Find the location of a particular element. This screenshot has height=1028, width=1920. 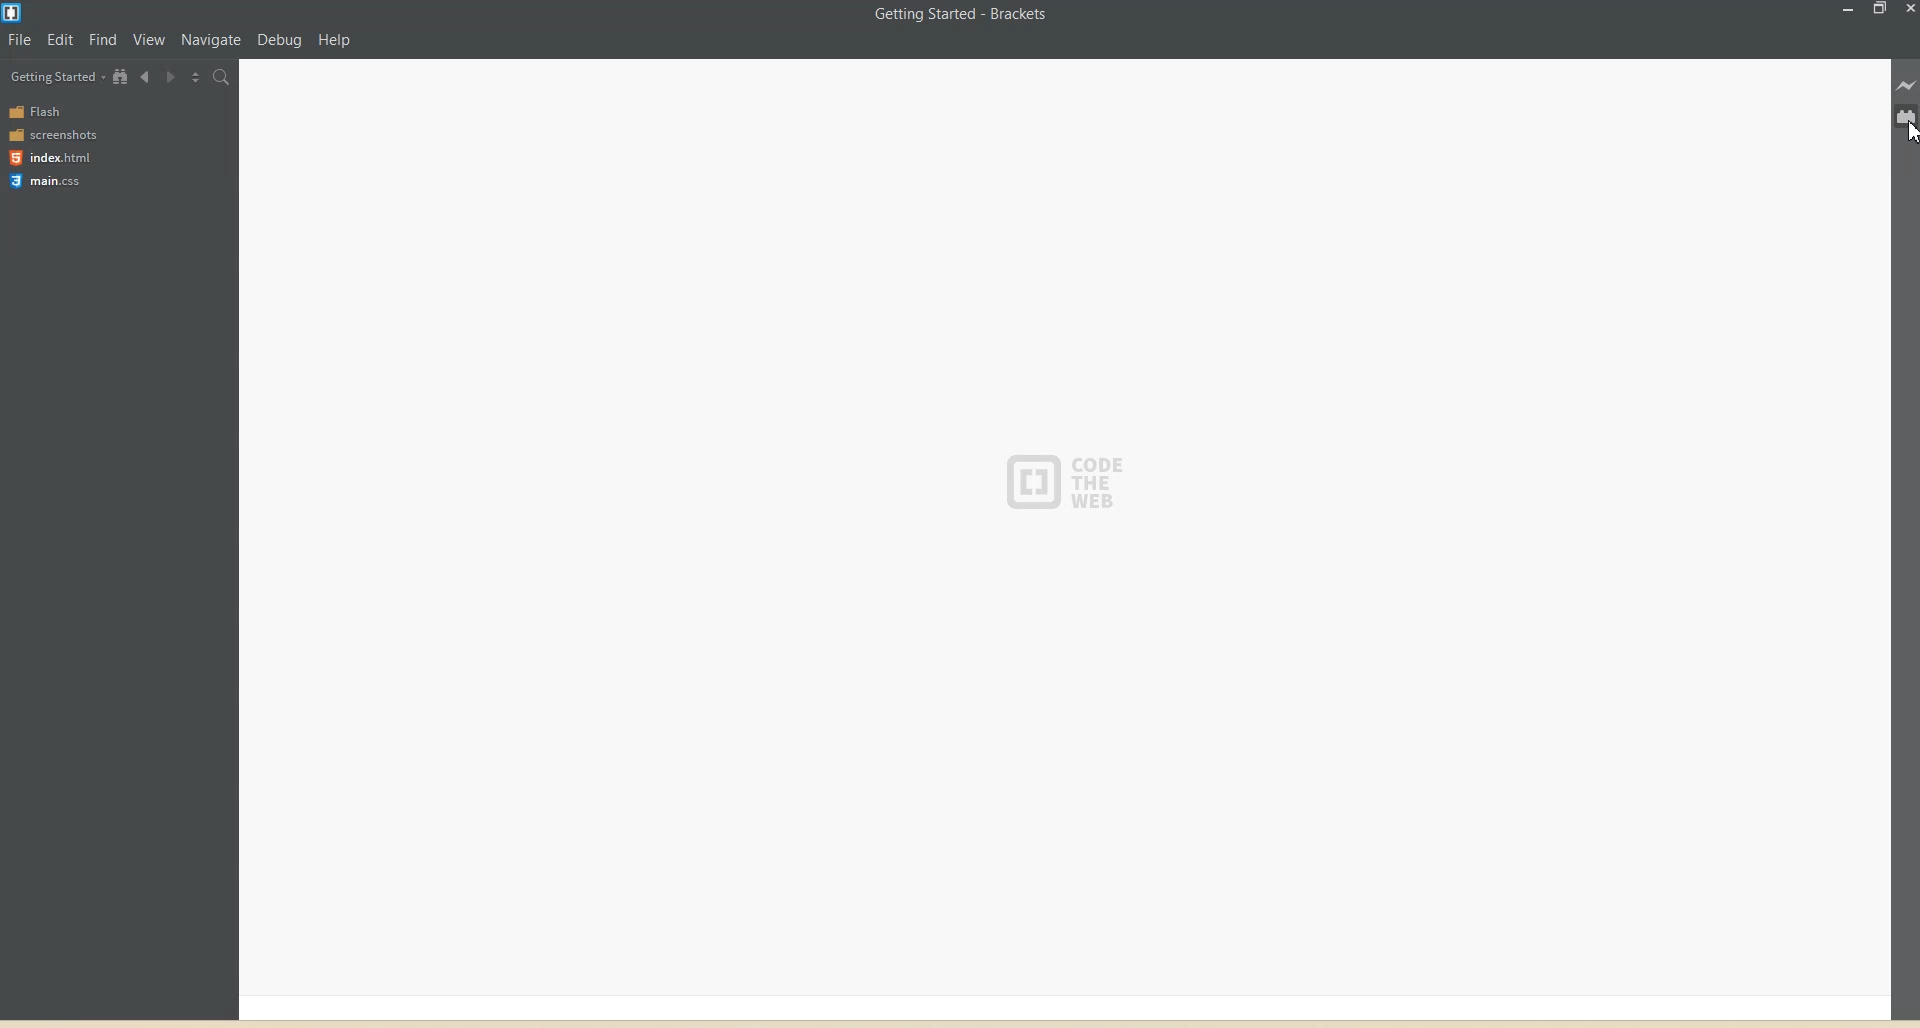

View is located at coordinates (150, 39).